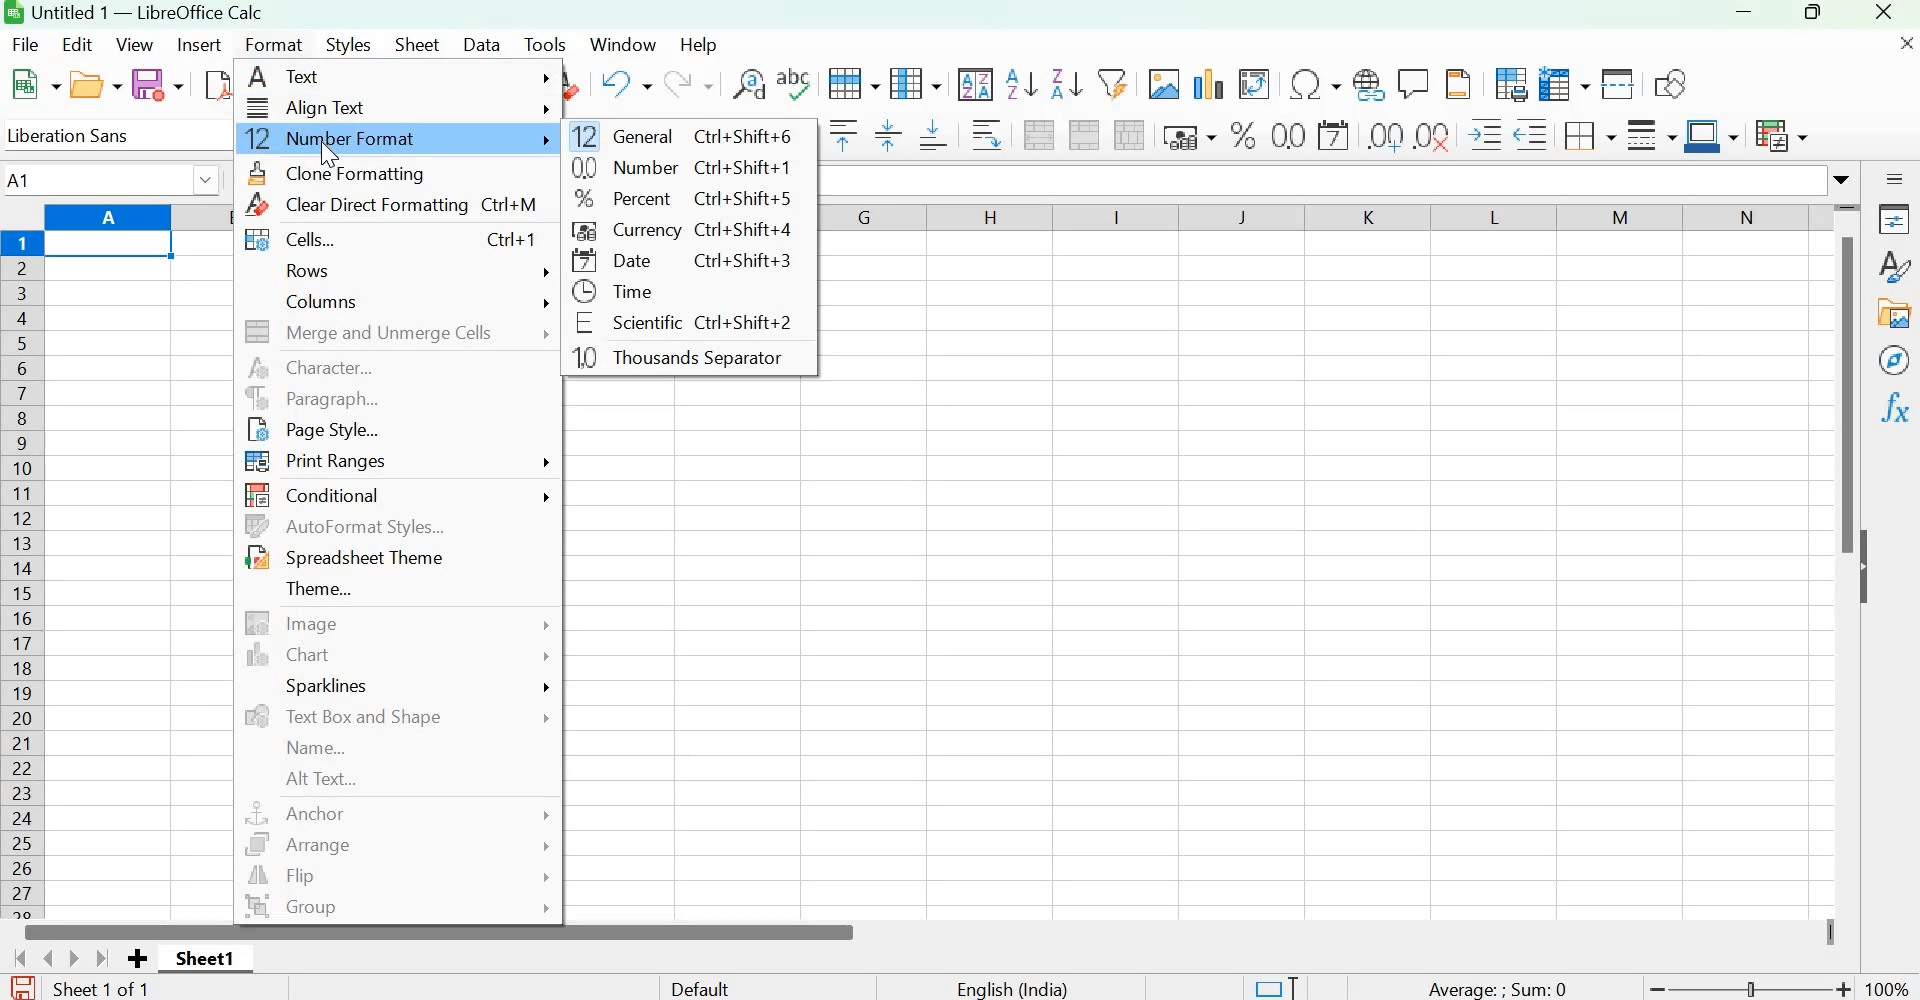  Describe the element at coordinates (1253, 81) in the screenshot. I see `Insert or Edit pivot table` at that location.